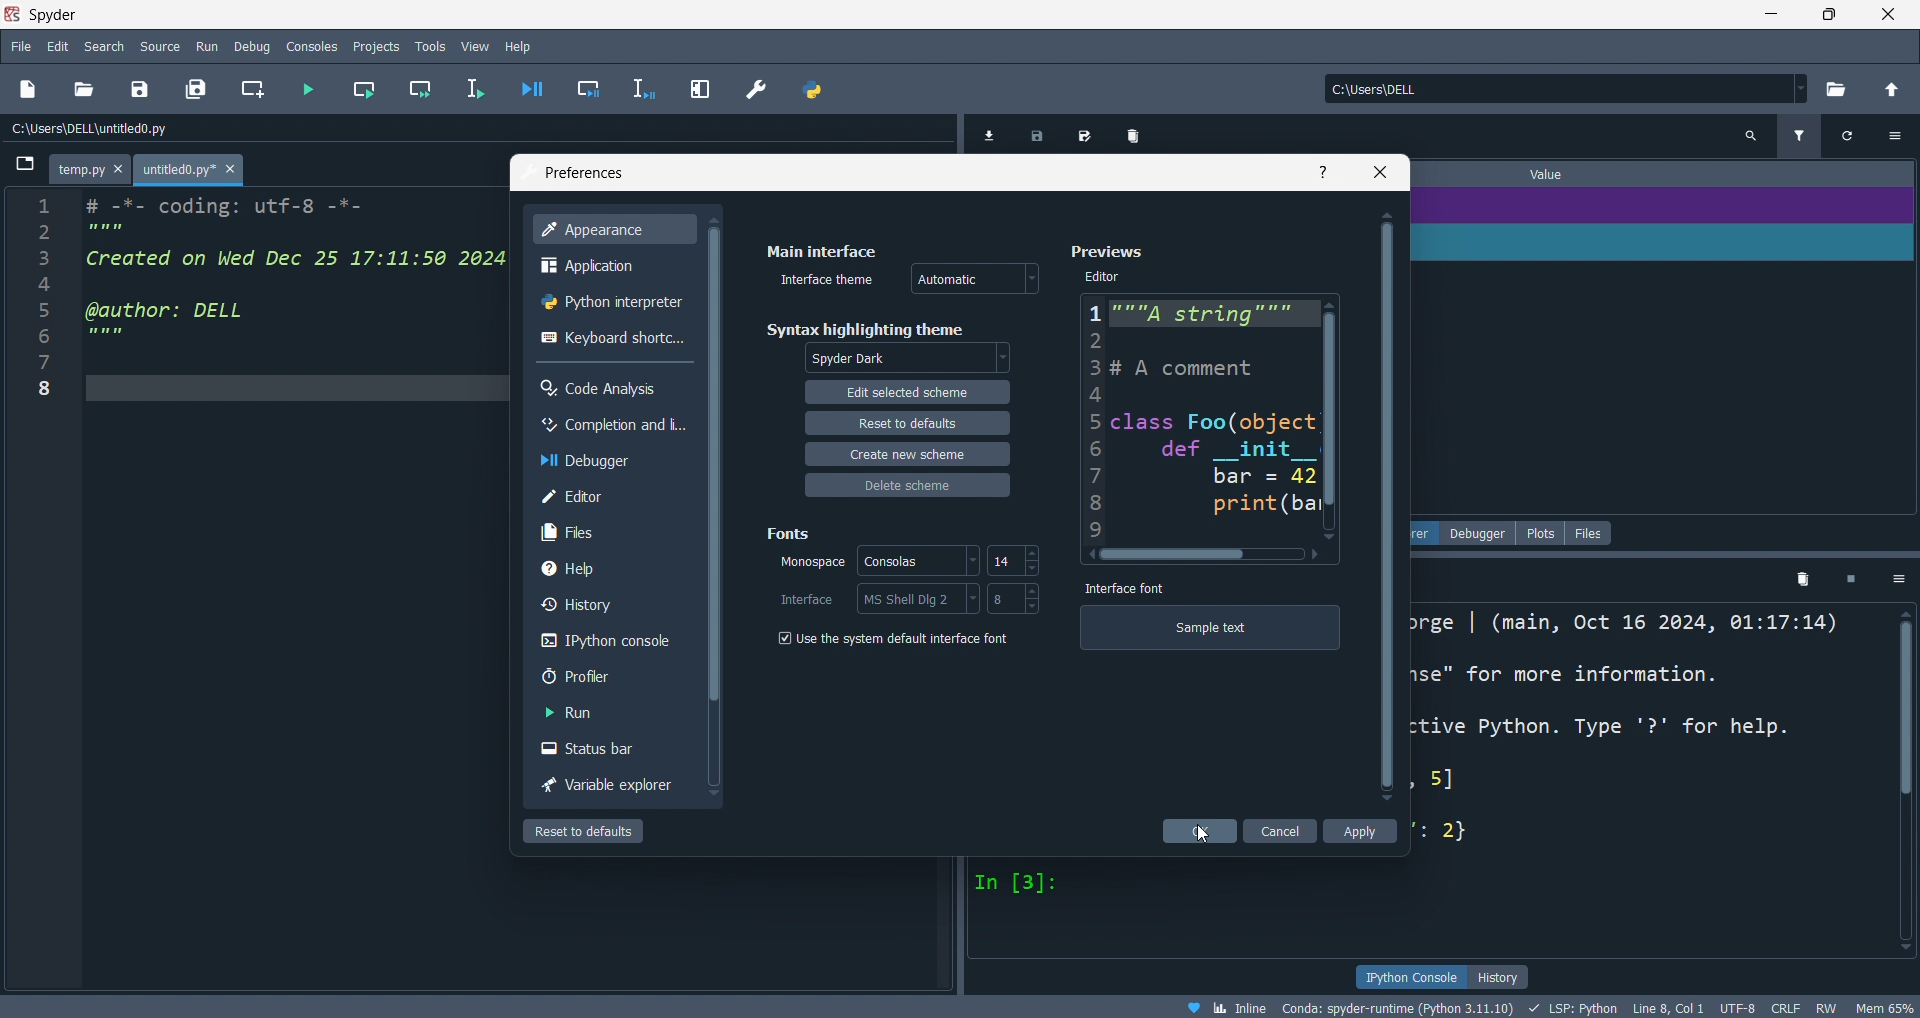  What do you see at coordinates (699, 90) in the screenshot?
I see `expand pane` at bounding box center [699, 90].